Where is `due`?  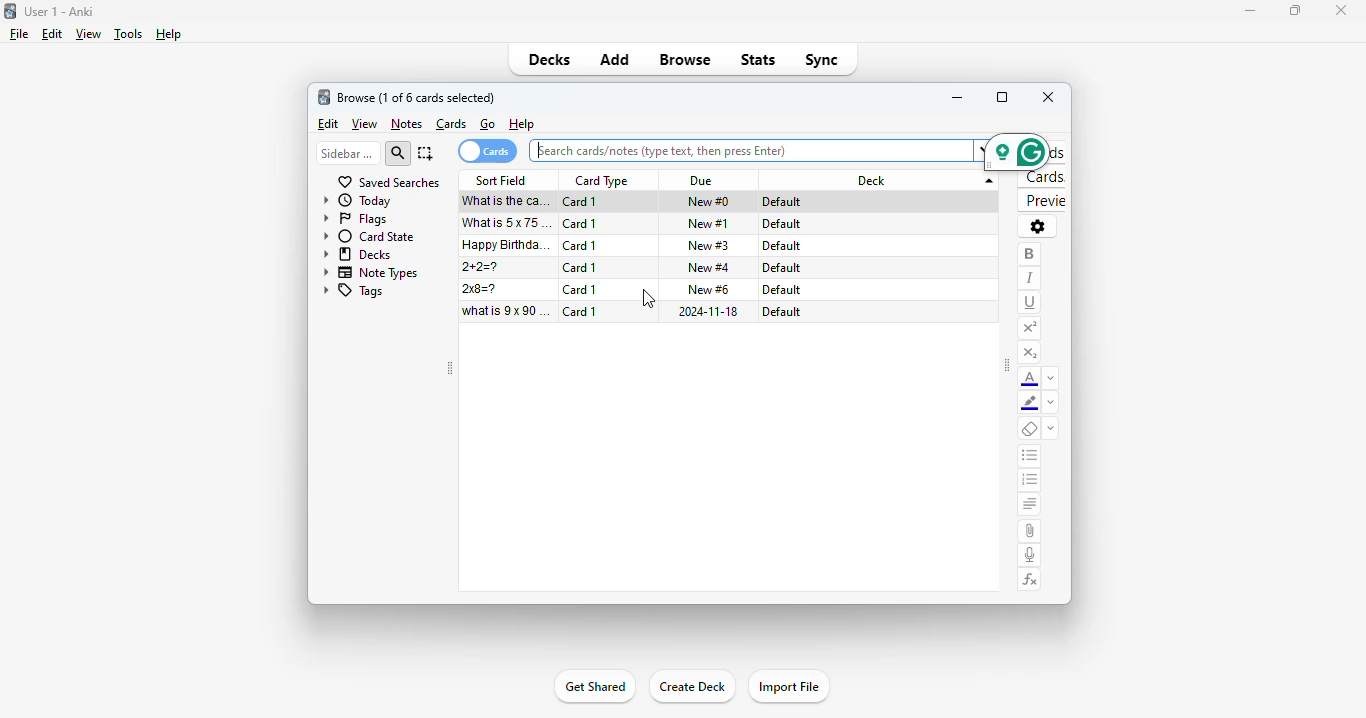 due is located at coordinates (701, 182).